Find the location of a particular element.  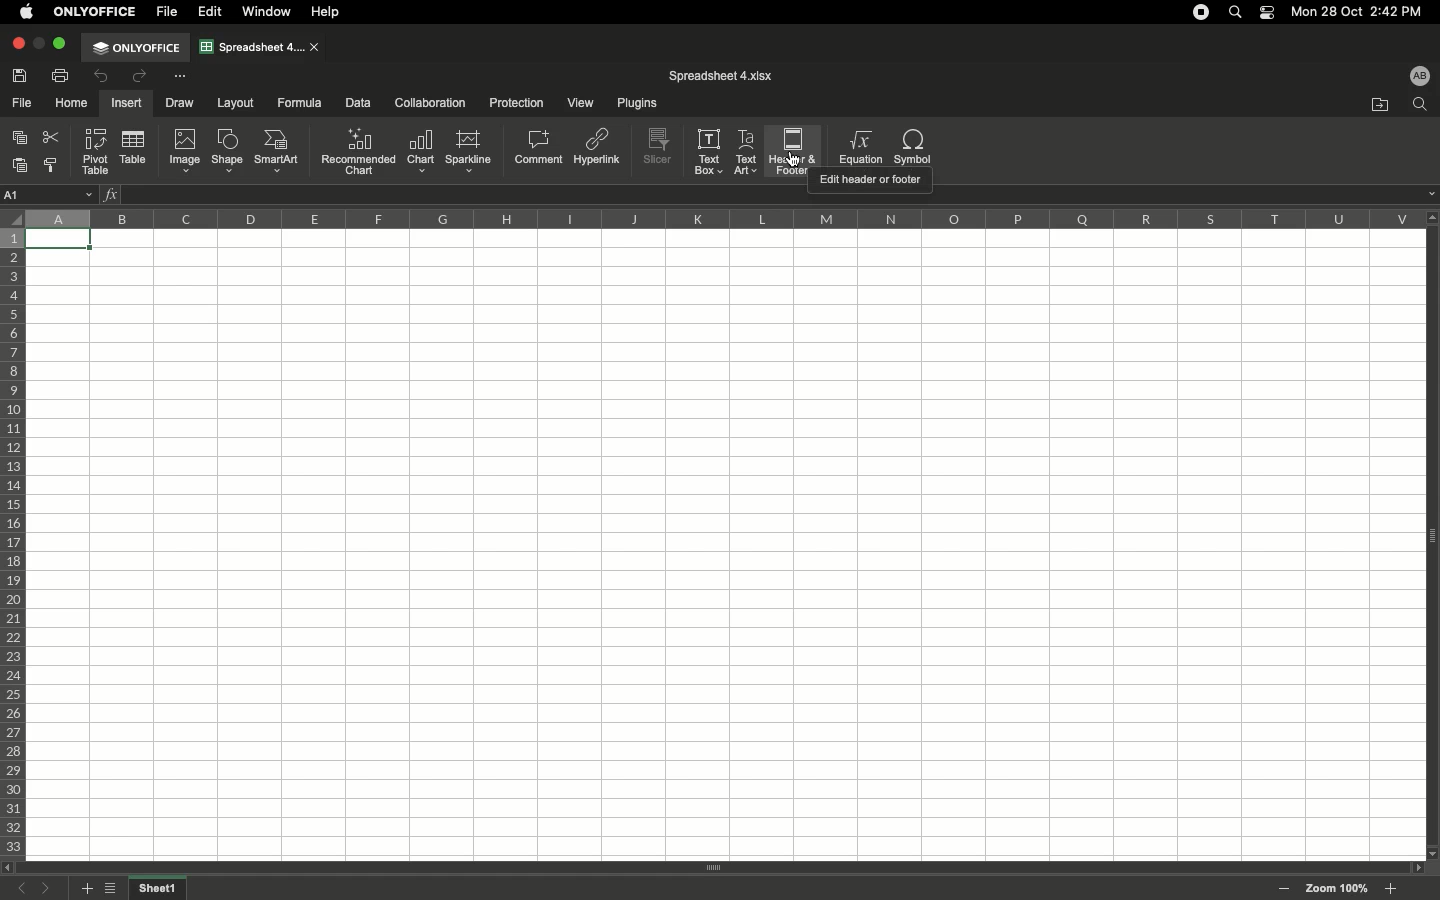

Sheet name is located at coordinates (160, 889).